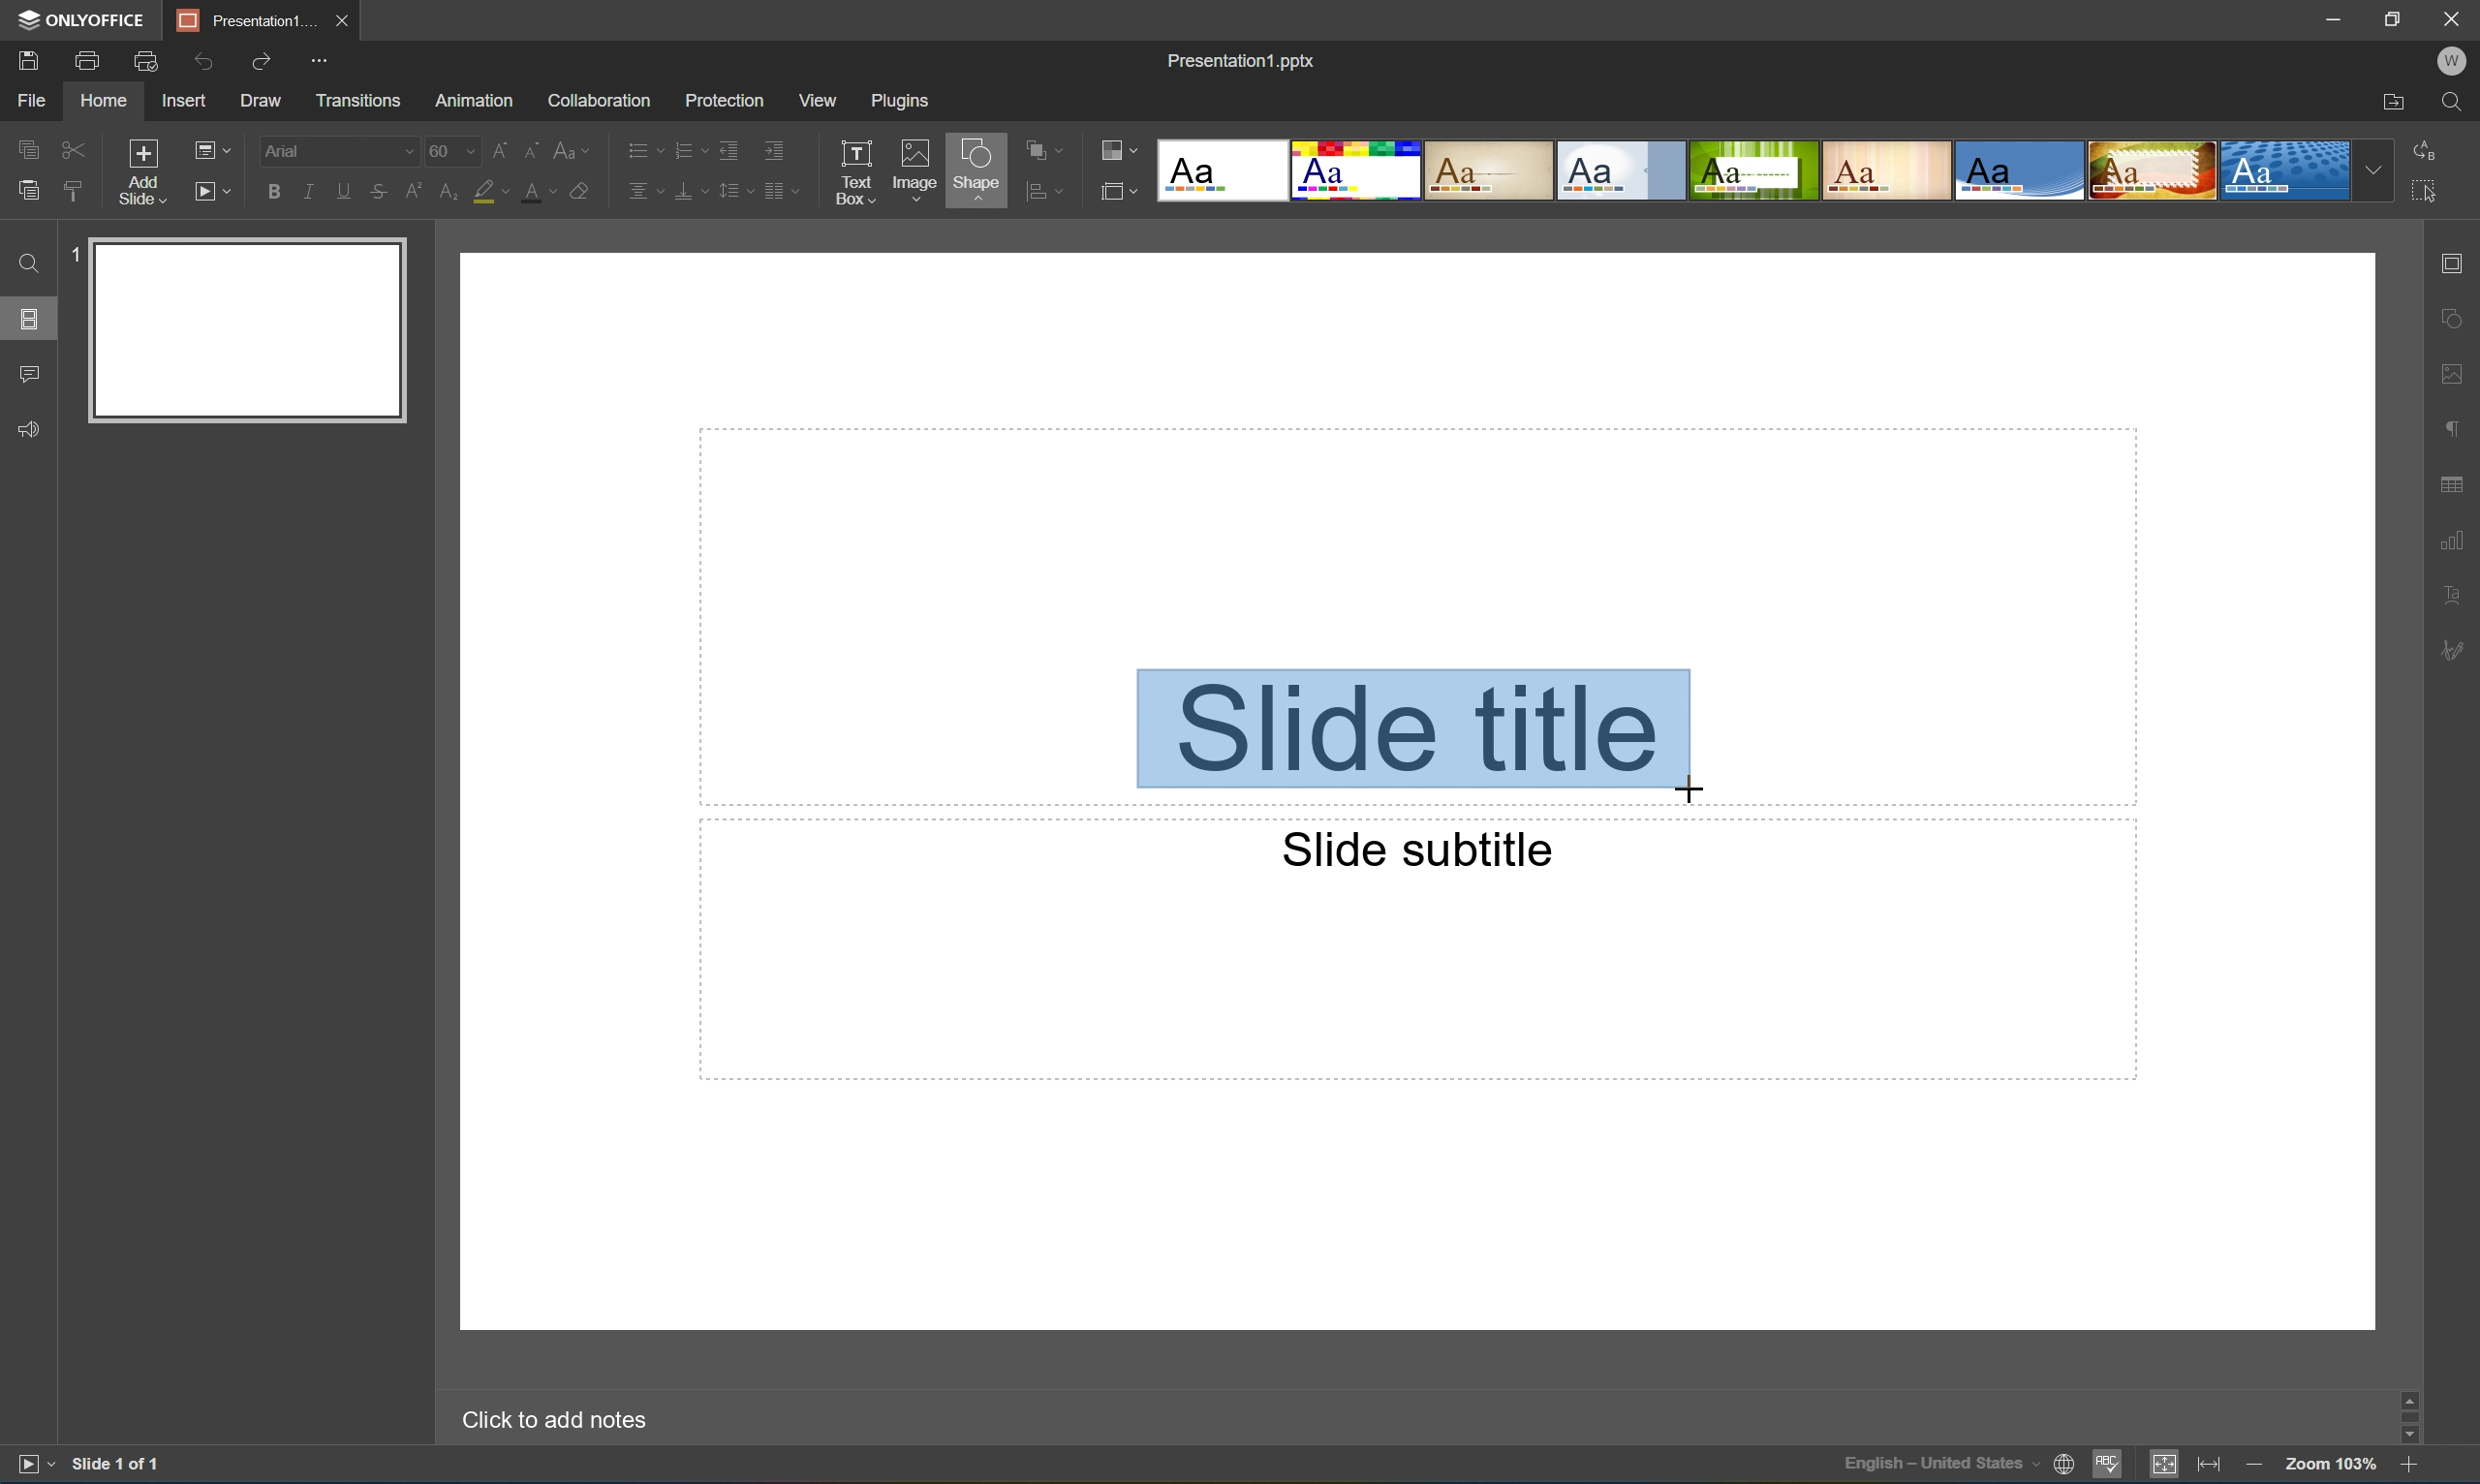 The height and width of the screenshot is (1484, 2480). I want to click on Minimize, so click(2325, 17).